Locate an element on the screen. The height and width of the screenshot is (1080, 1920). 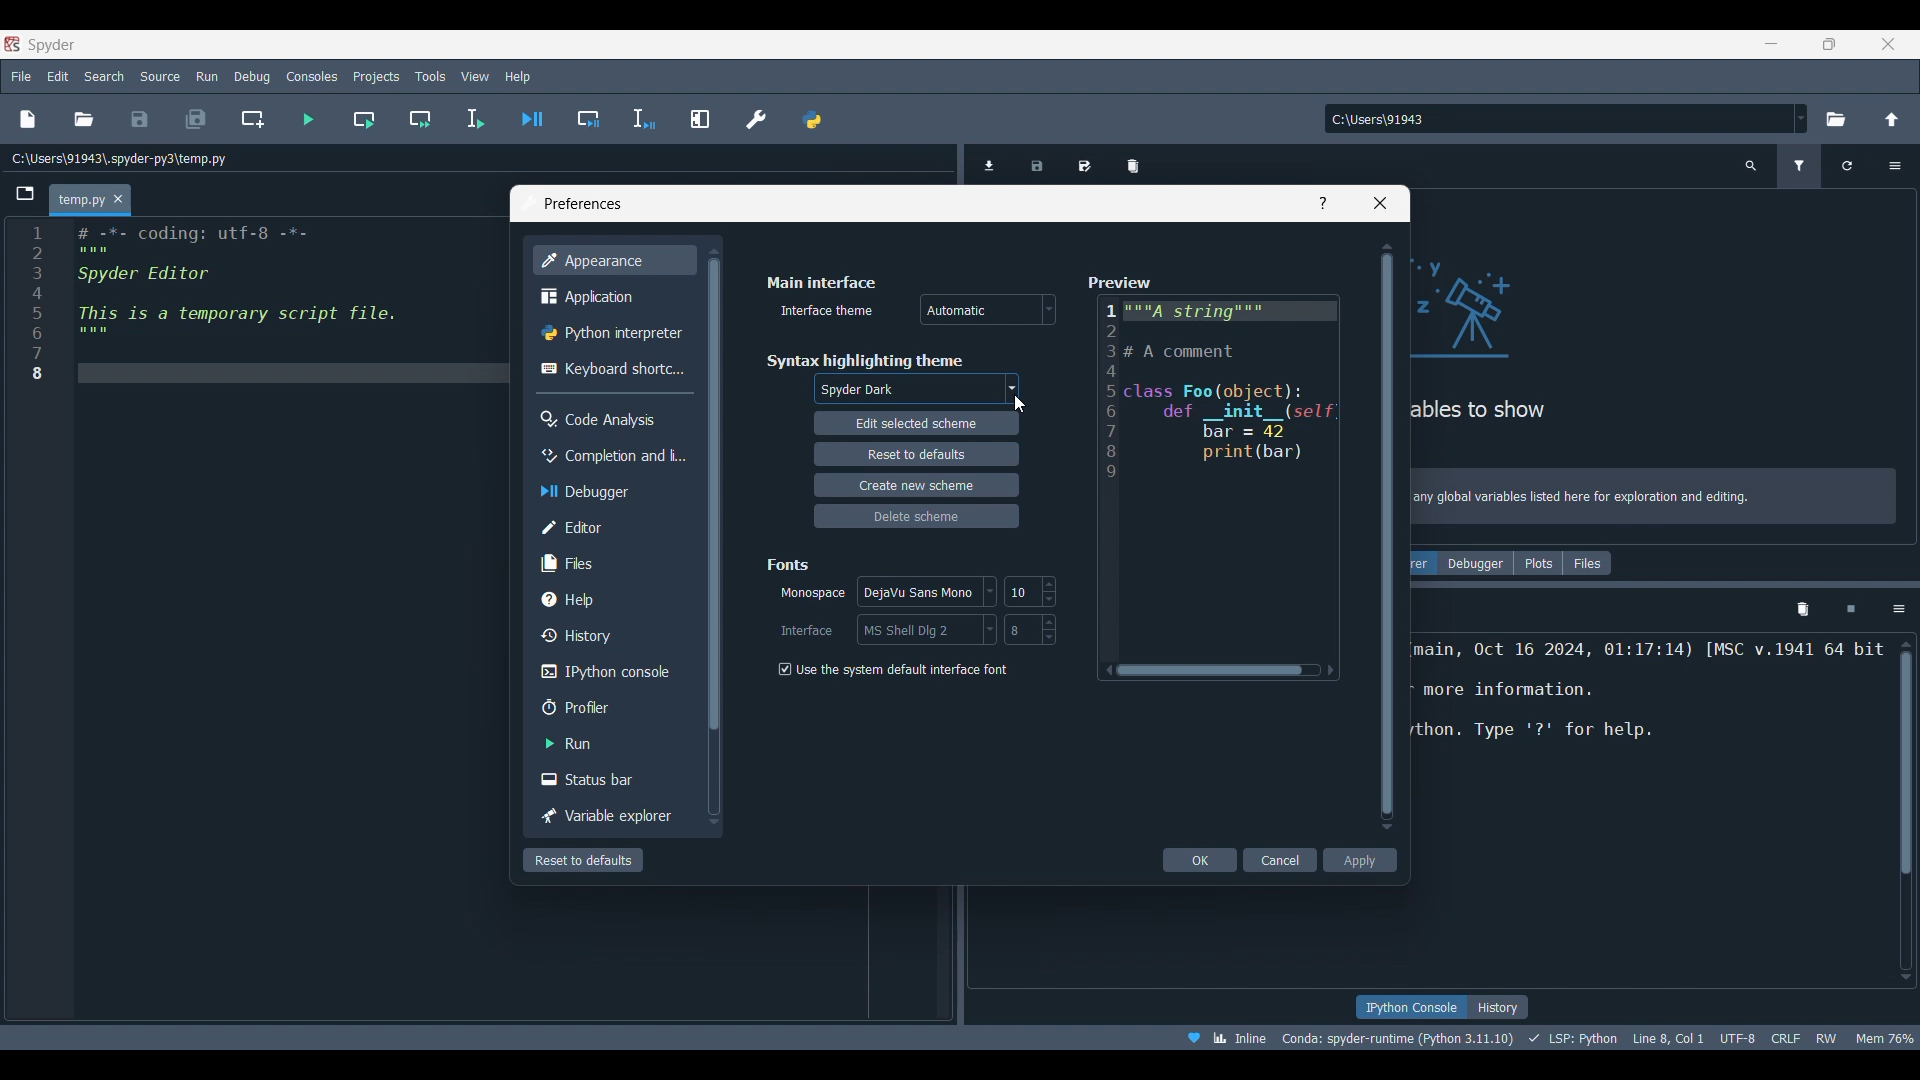
Folder location options  is located at coordinates (1801, 118).